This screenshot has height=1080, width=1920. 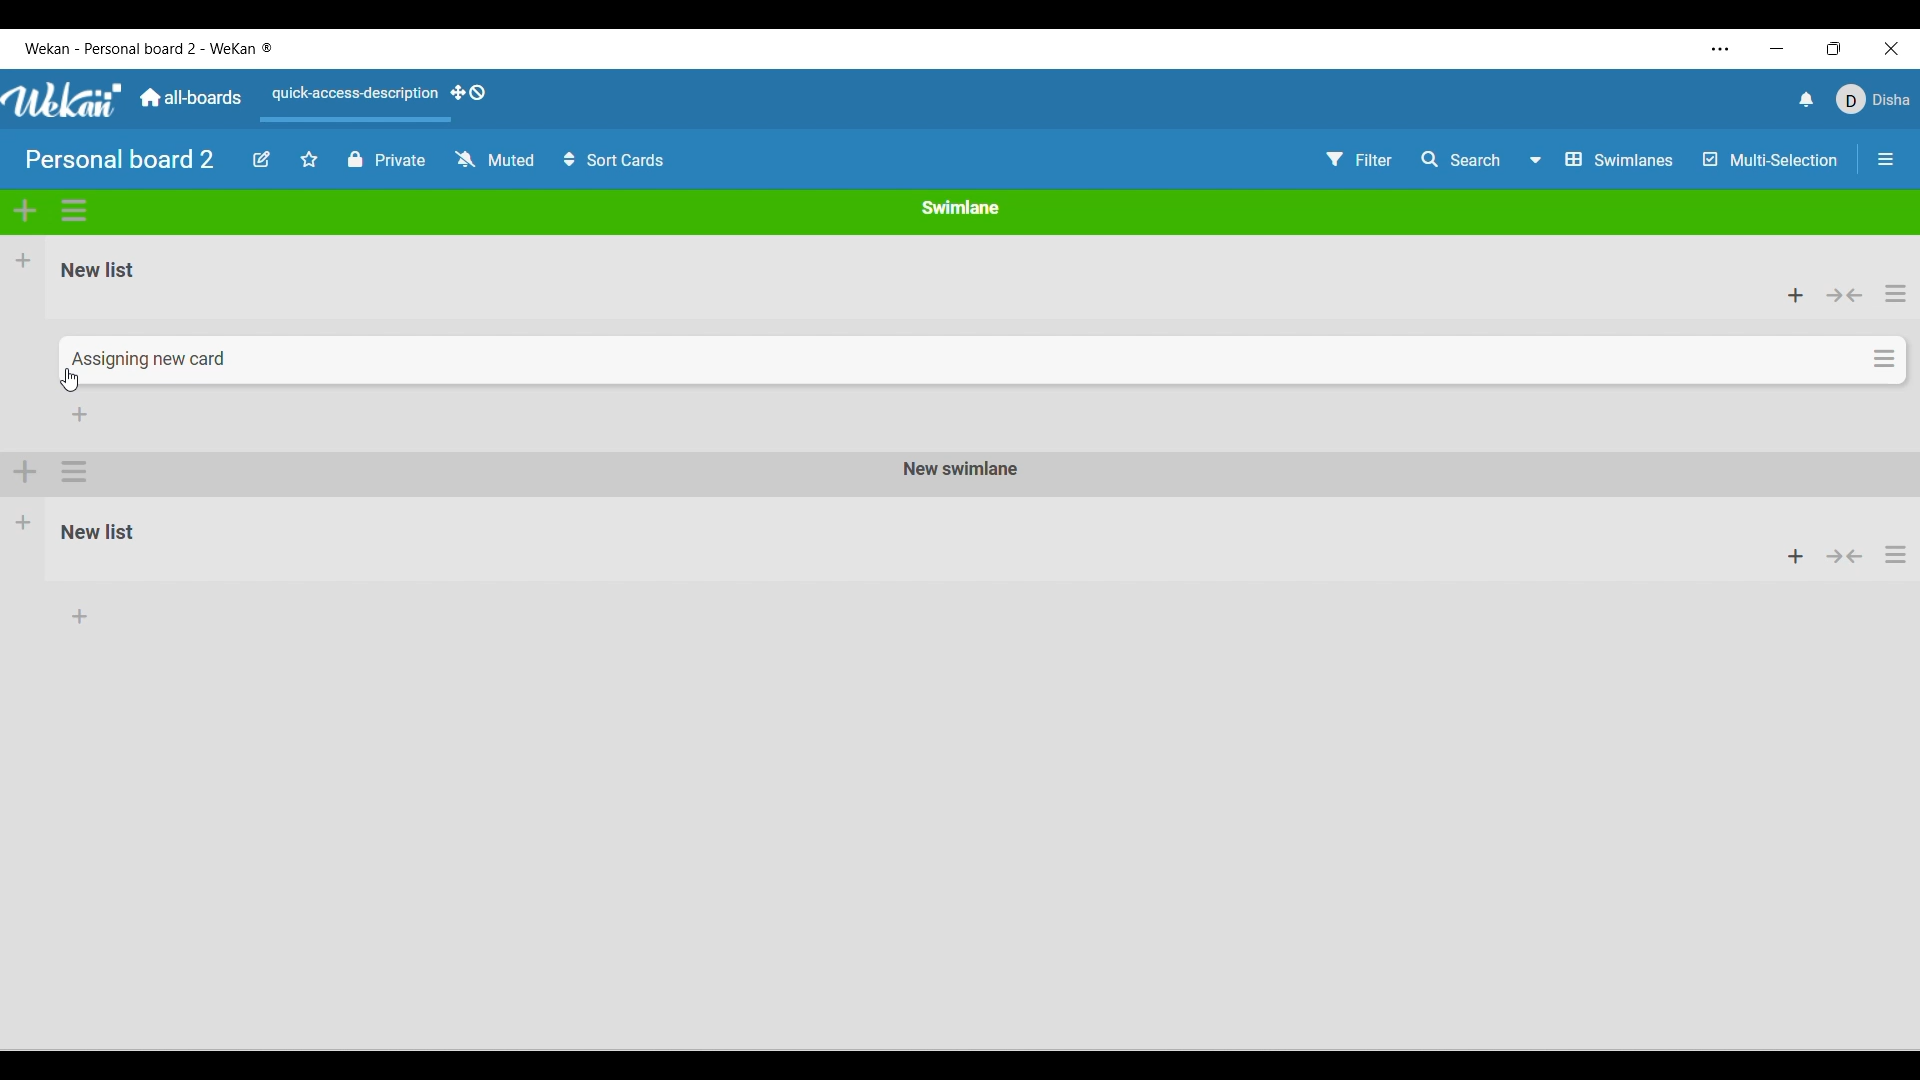 What do you see at coordinates (120, 159) in the screenshot?
I see `Board name` at bounding box center [120, 159].